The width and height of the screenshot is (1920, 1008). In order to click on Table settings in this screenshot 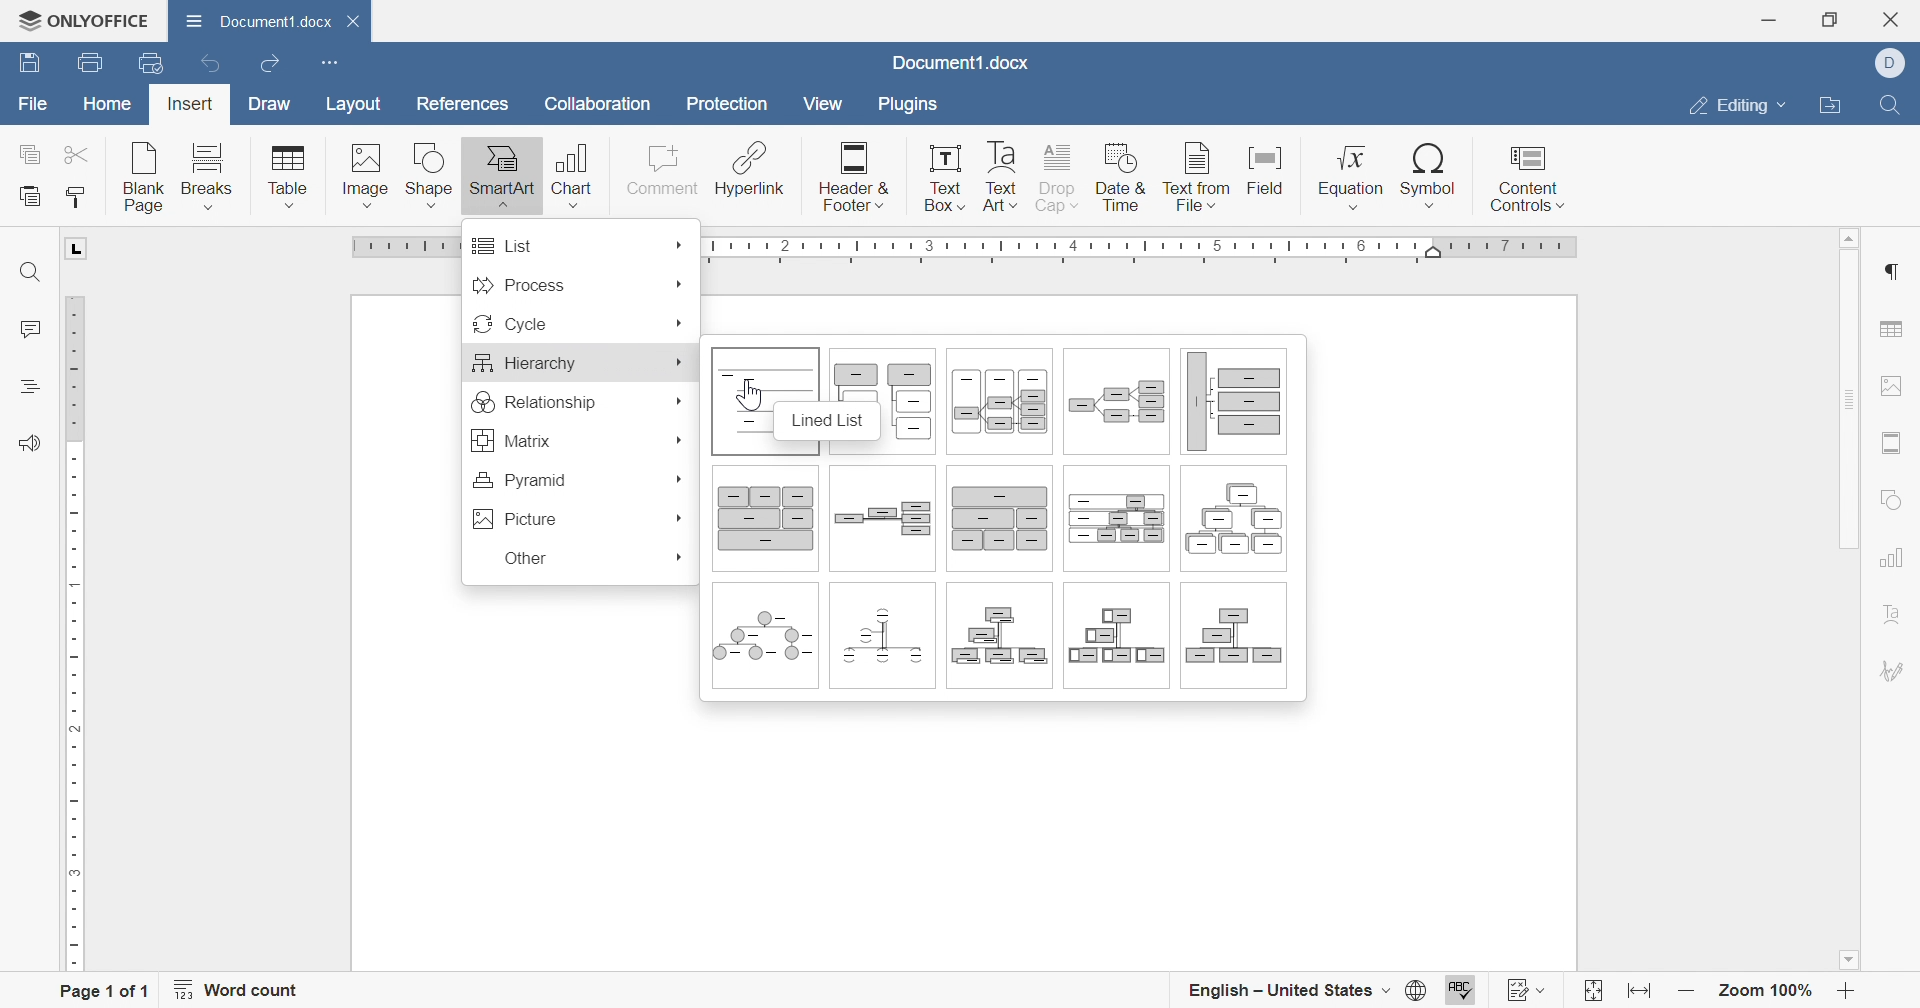, I will do `click(1895, 328)`.